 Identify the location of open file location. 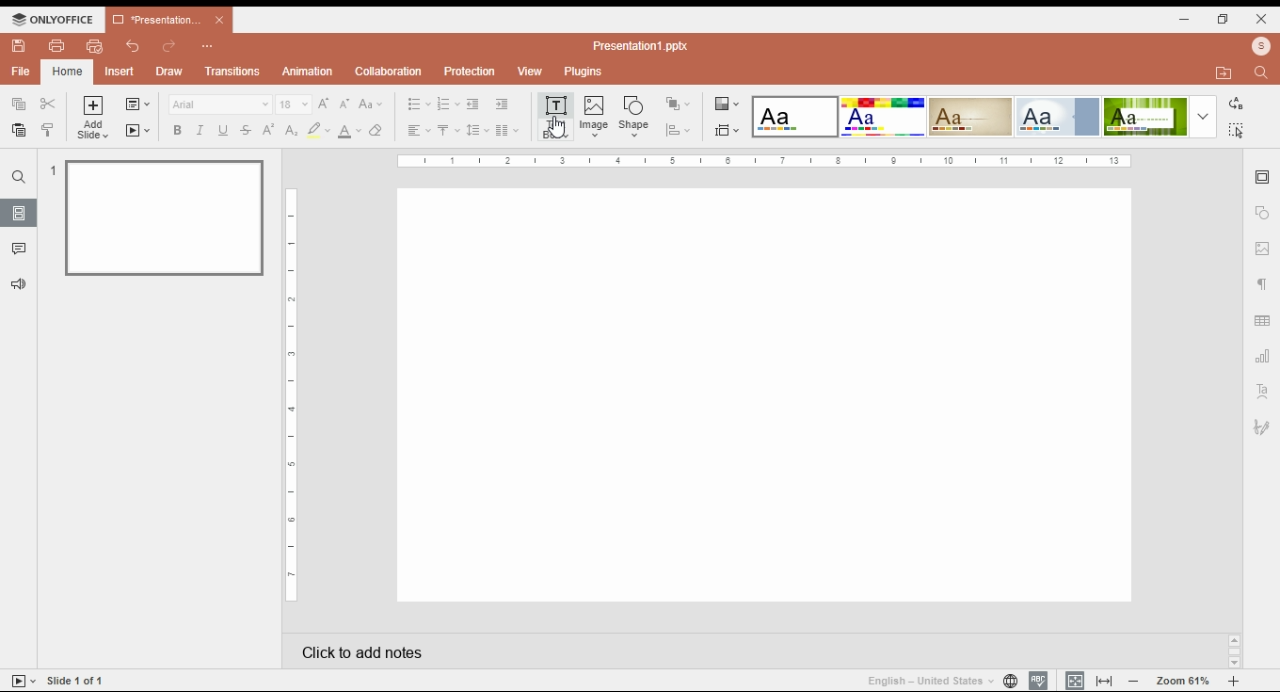
(1227, 72).